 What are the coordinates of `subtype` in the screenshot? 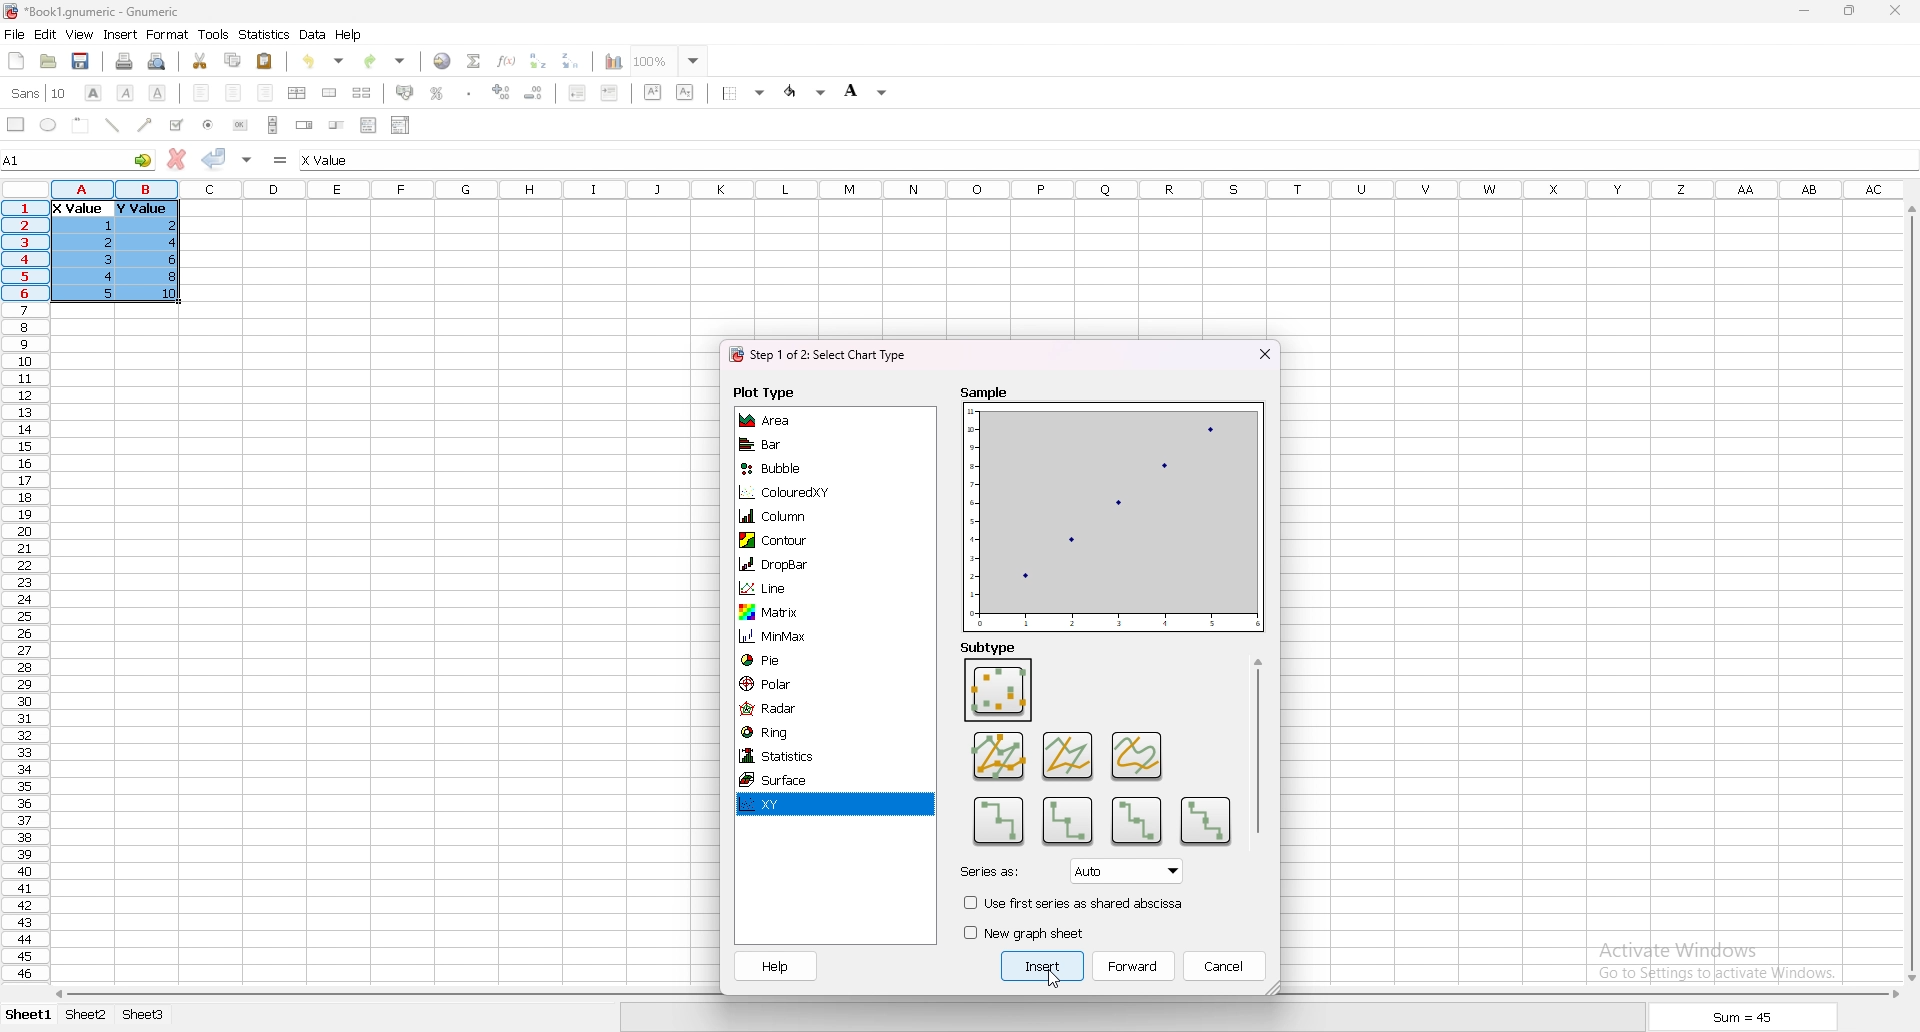 It's located at (1069, 754).